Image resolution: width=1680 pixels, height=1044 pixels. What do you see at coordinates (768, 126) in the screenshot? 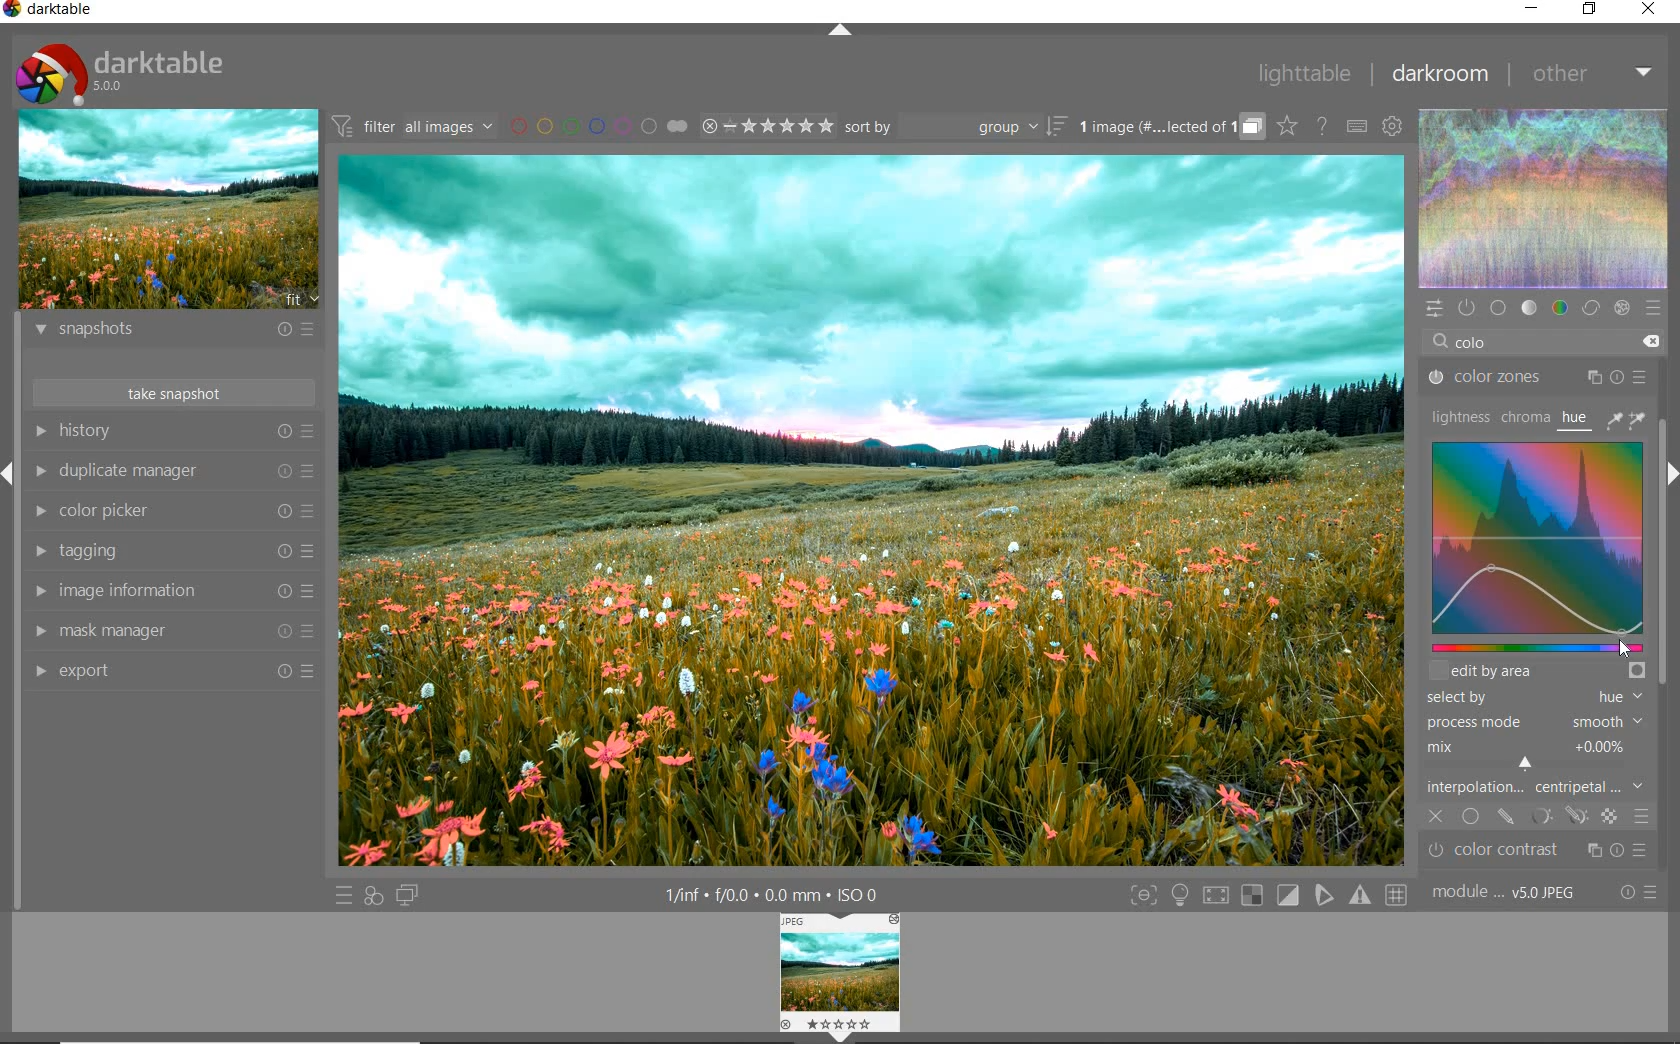
I see `range ratings for selected images` at bounding box center [768, 126].